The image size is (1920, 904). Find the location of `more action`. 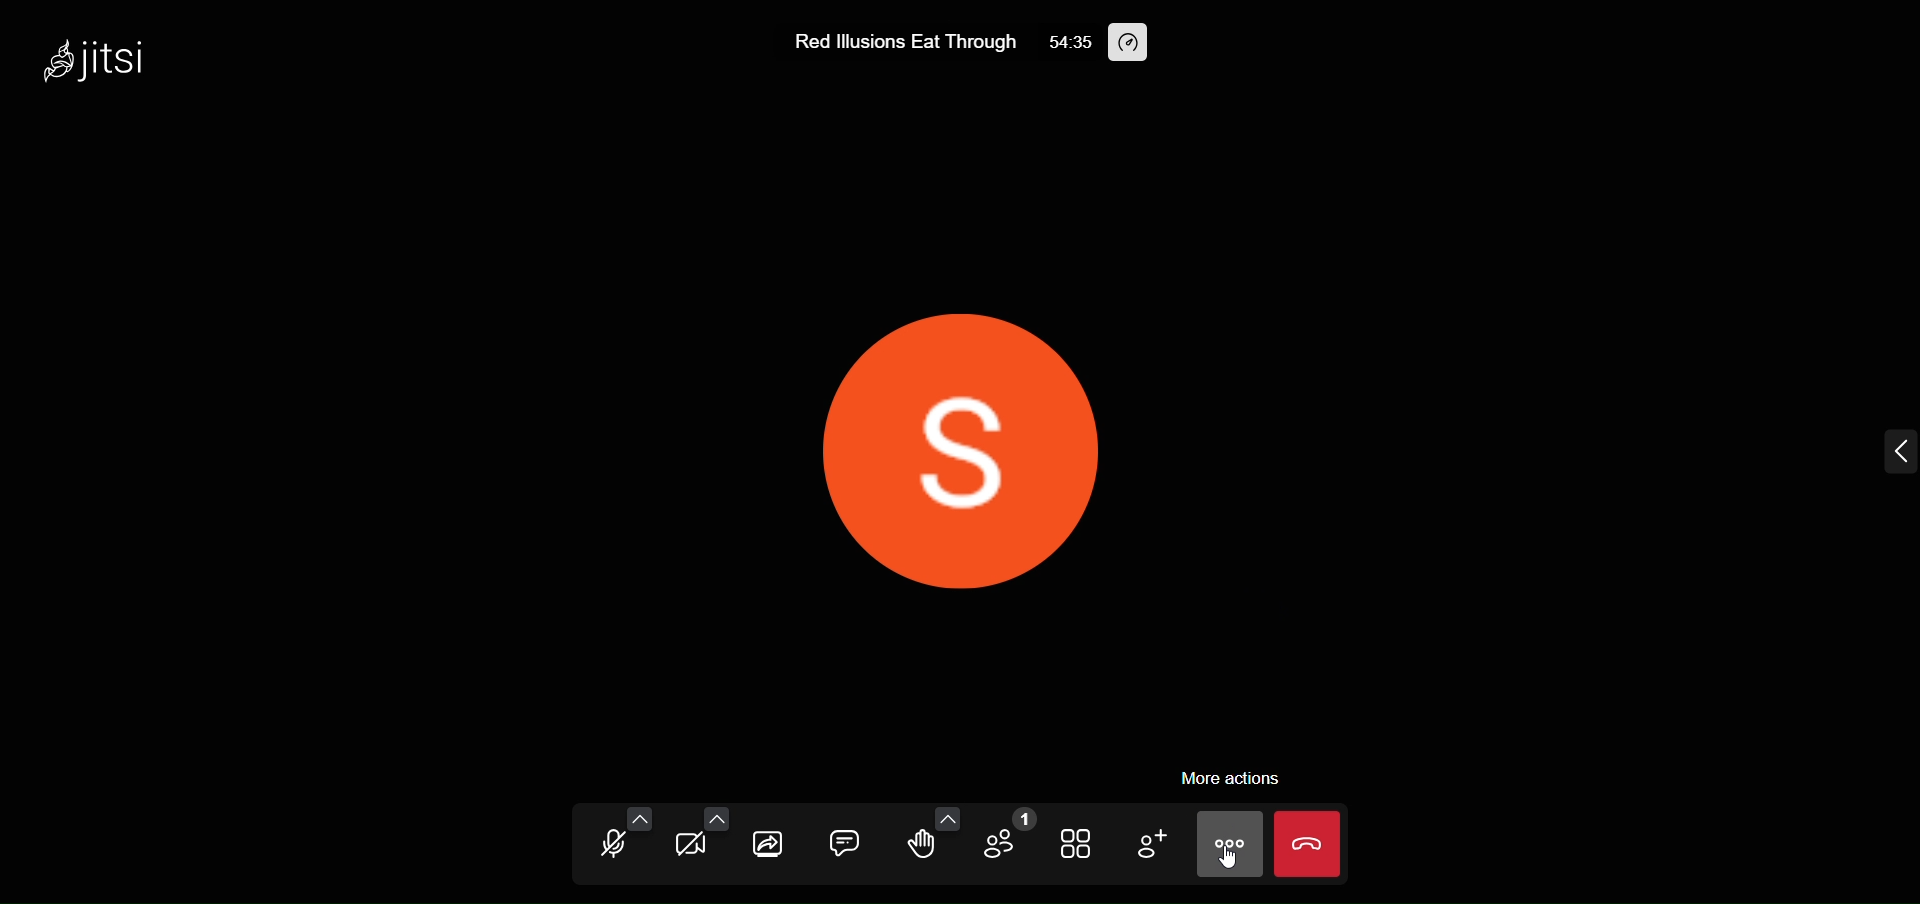

more action is located at coordinates (1230, 777).